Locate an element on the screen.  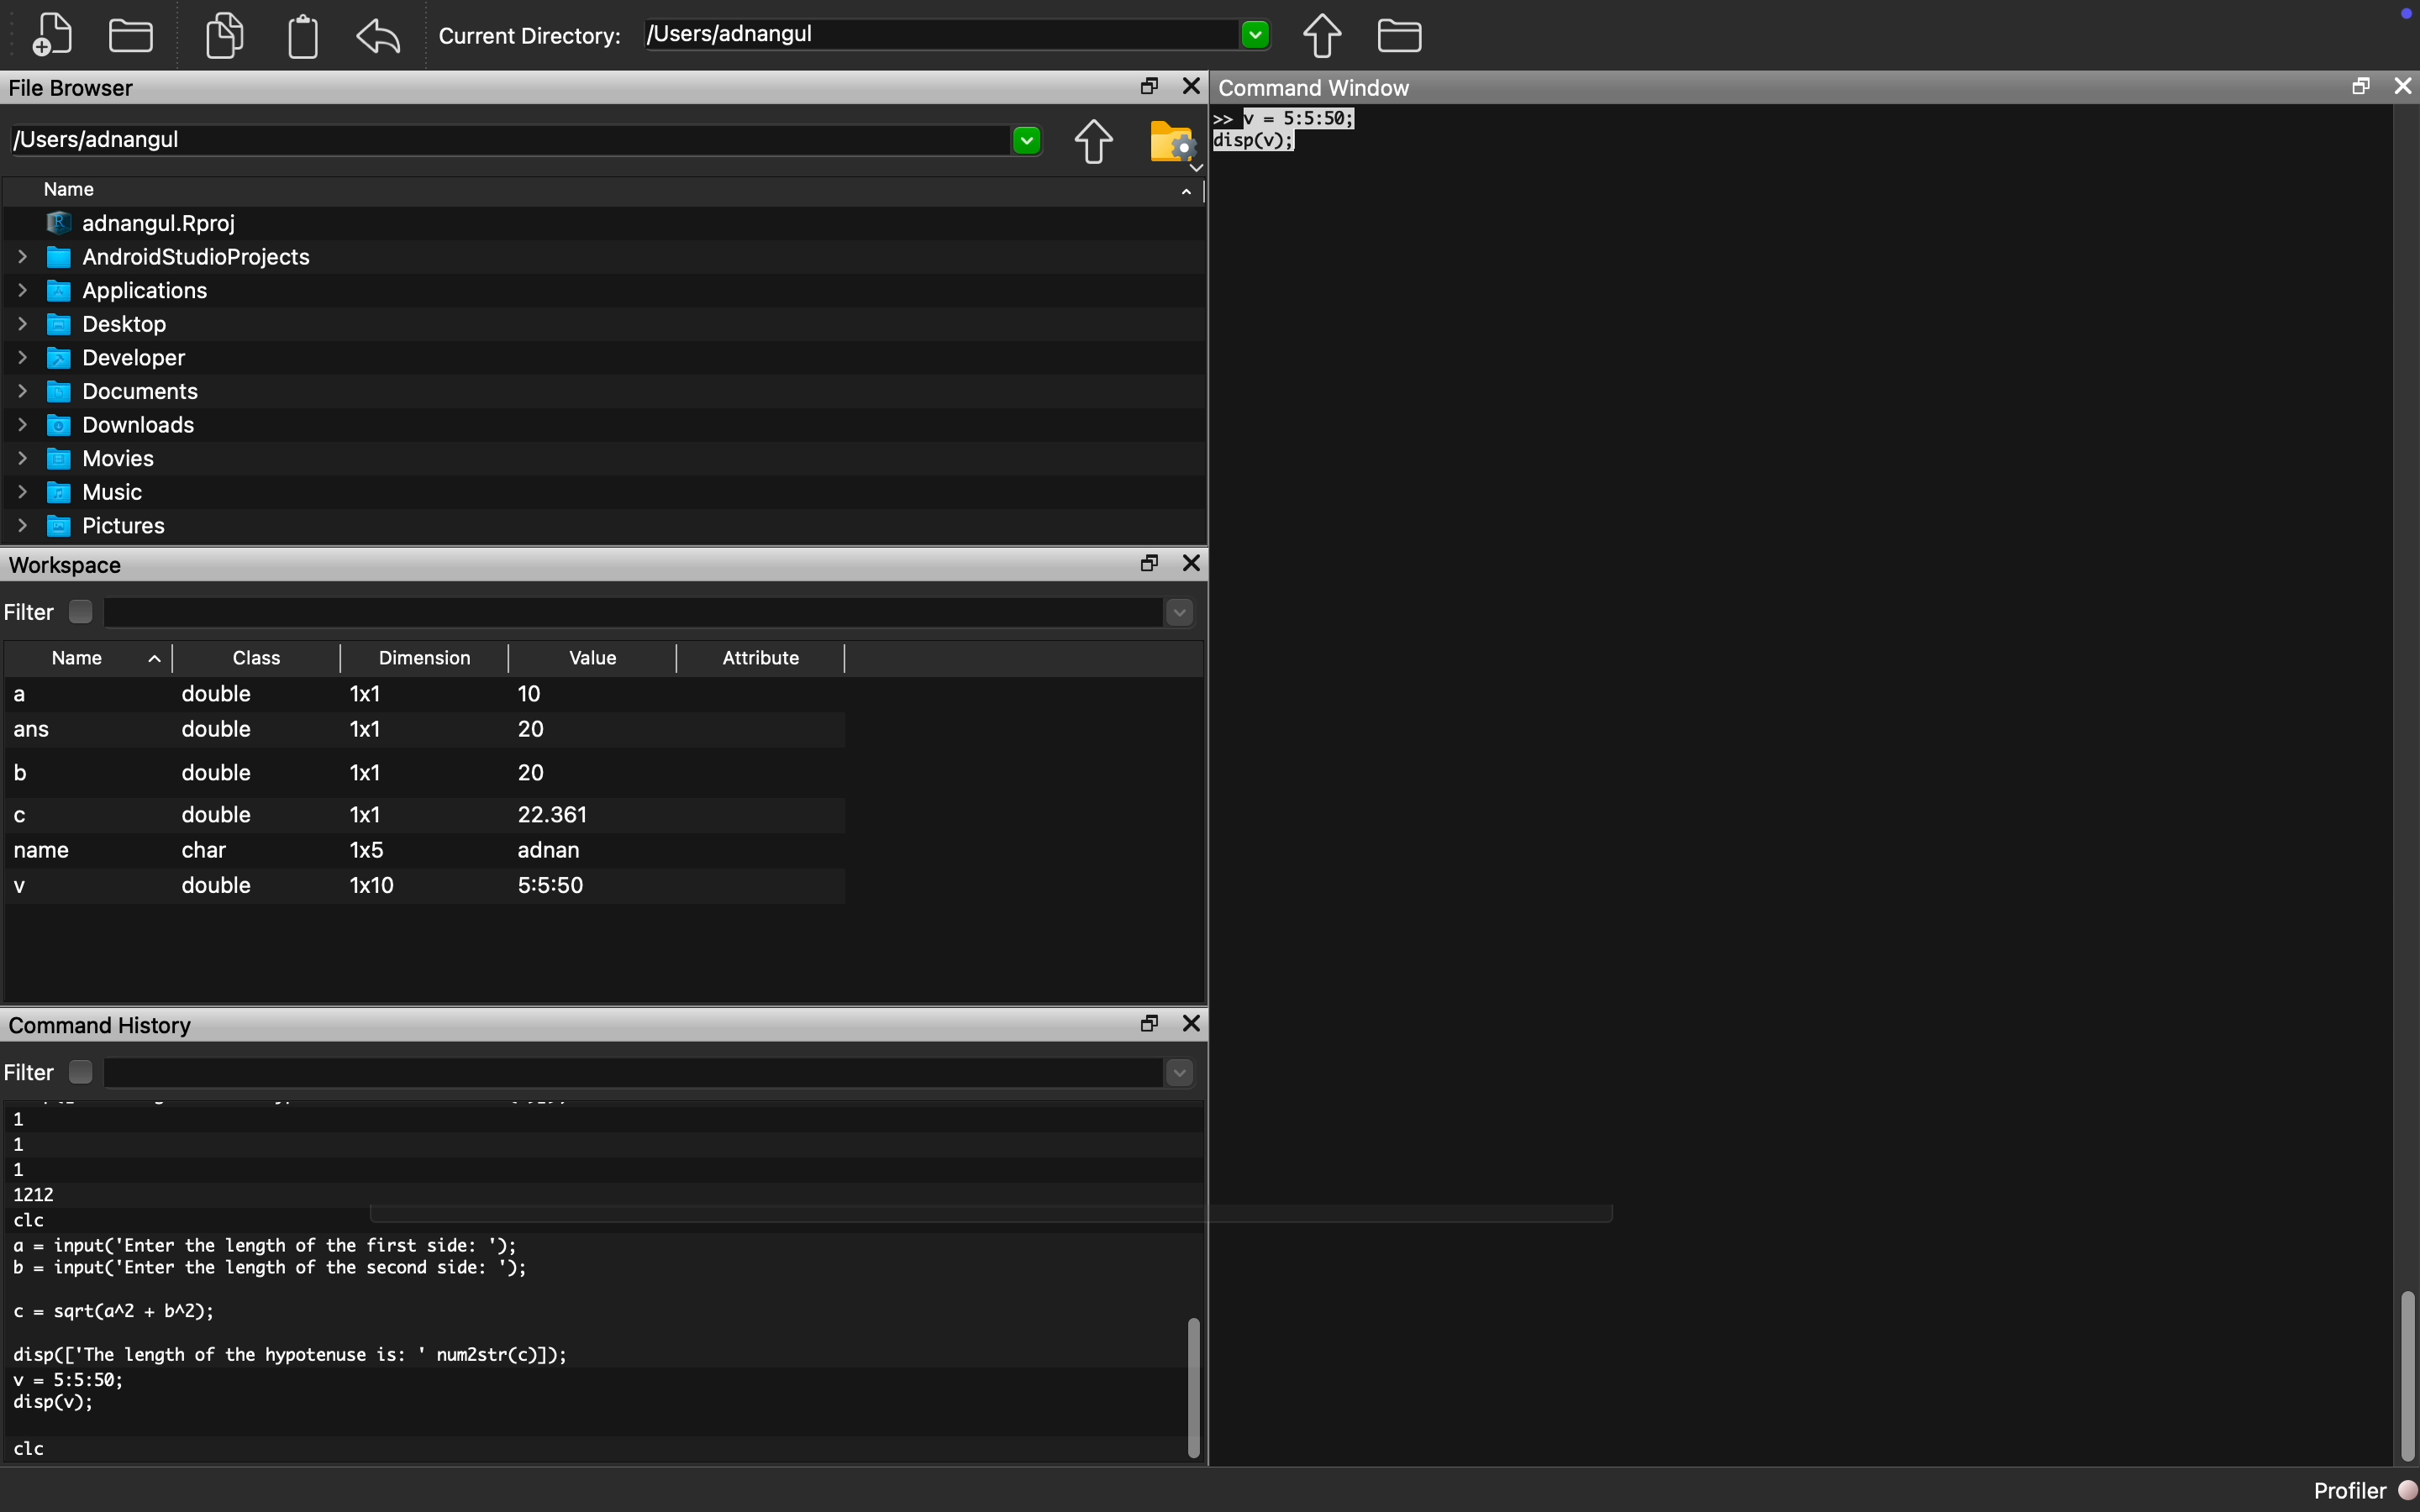
Name is located at coordinates (102, 660).